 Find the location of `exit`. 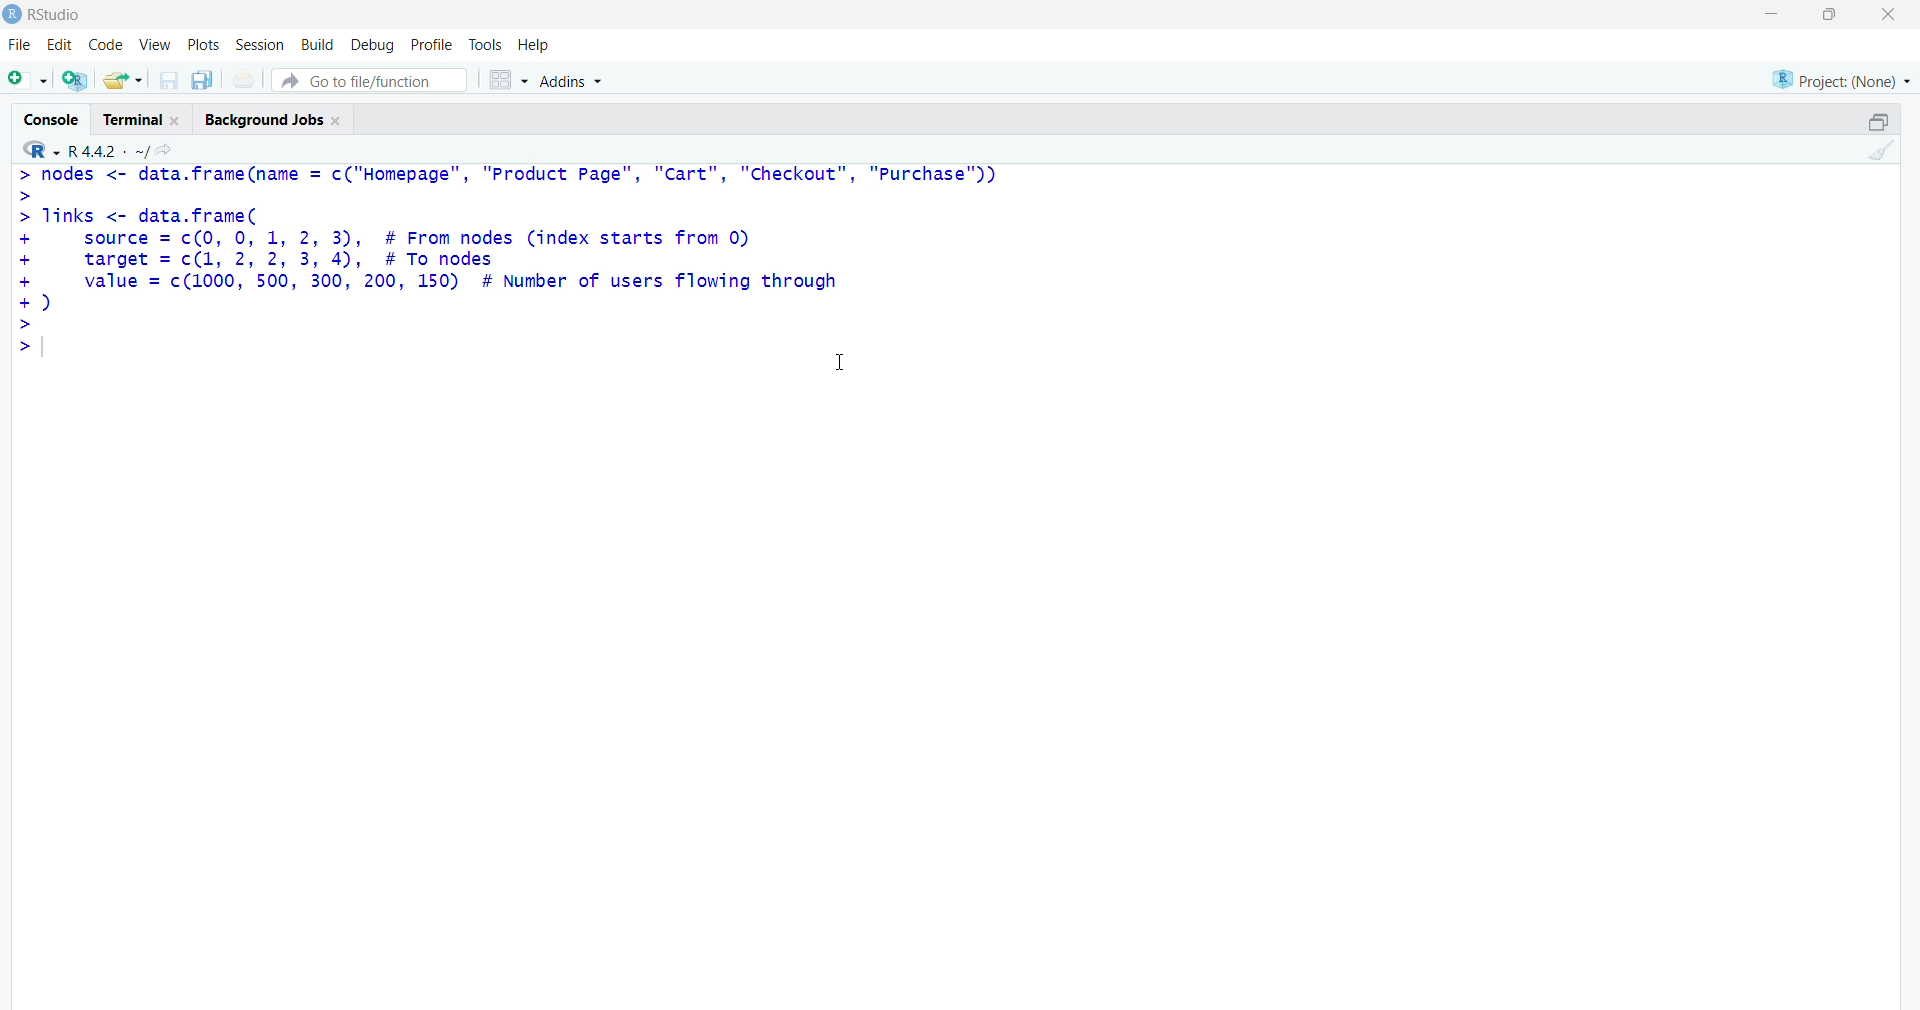

exit is located at coordinates (1886, 17).